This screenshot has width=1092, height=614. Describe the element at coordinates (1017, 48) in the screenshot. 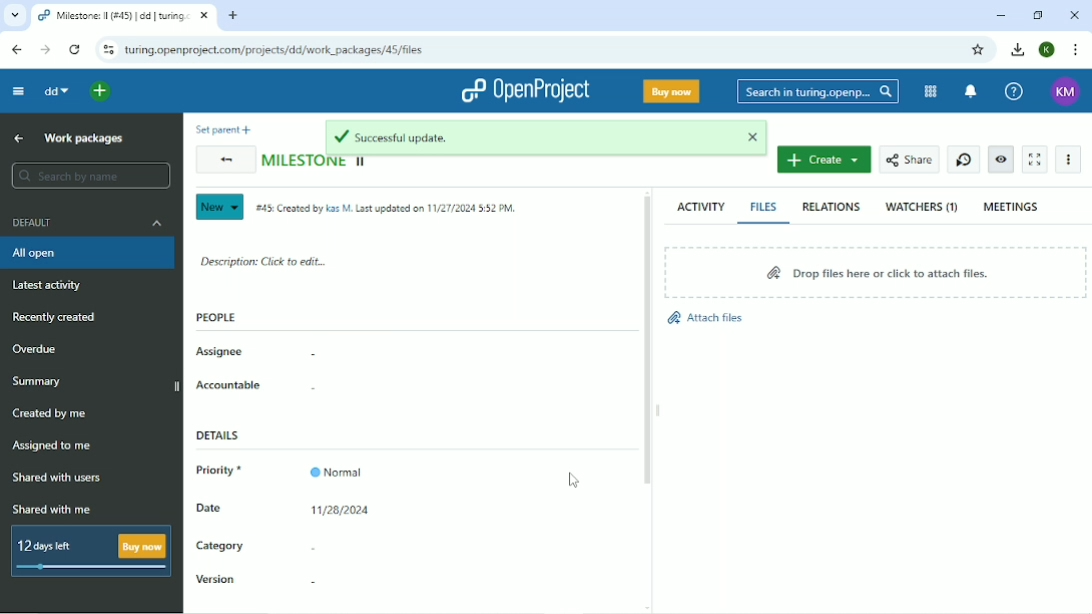

I see `Downloads` at that location.